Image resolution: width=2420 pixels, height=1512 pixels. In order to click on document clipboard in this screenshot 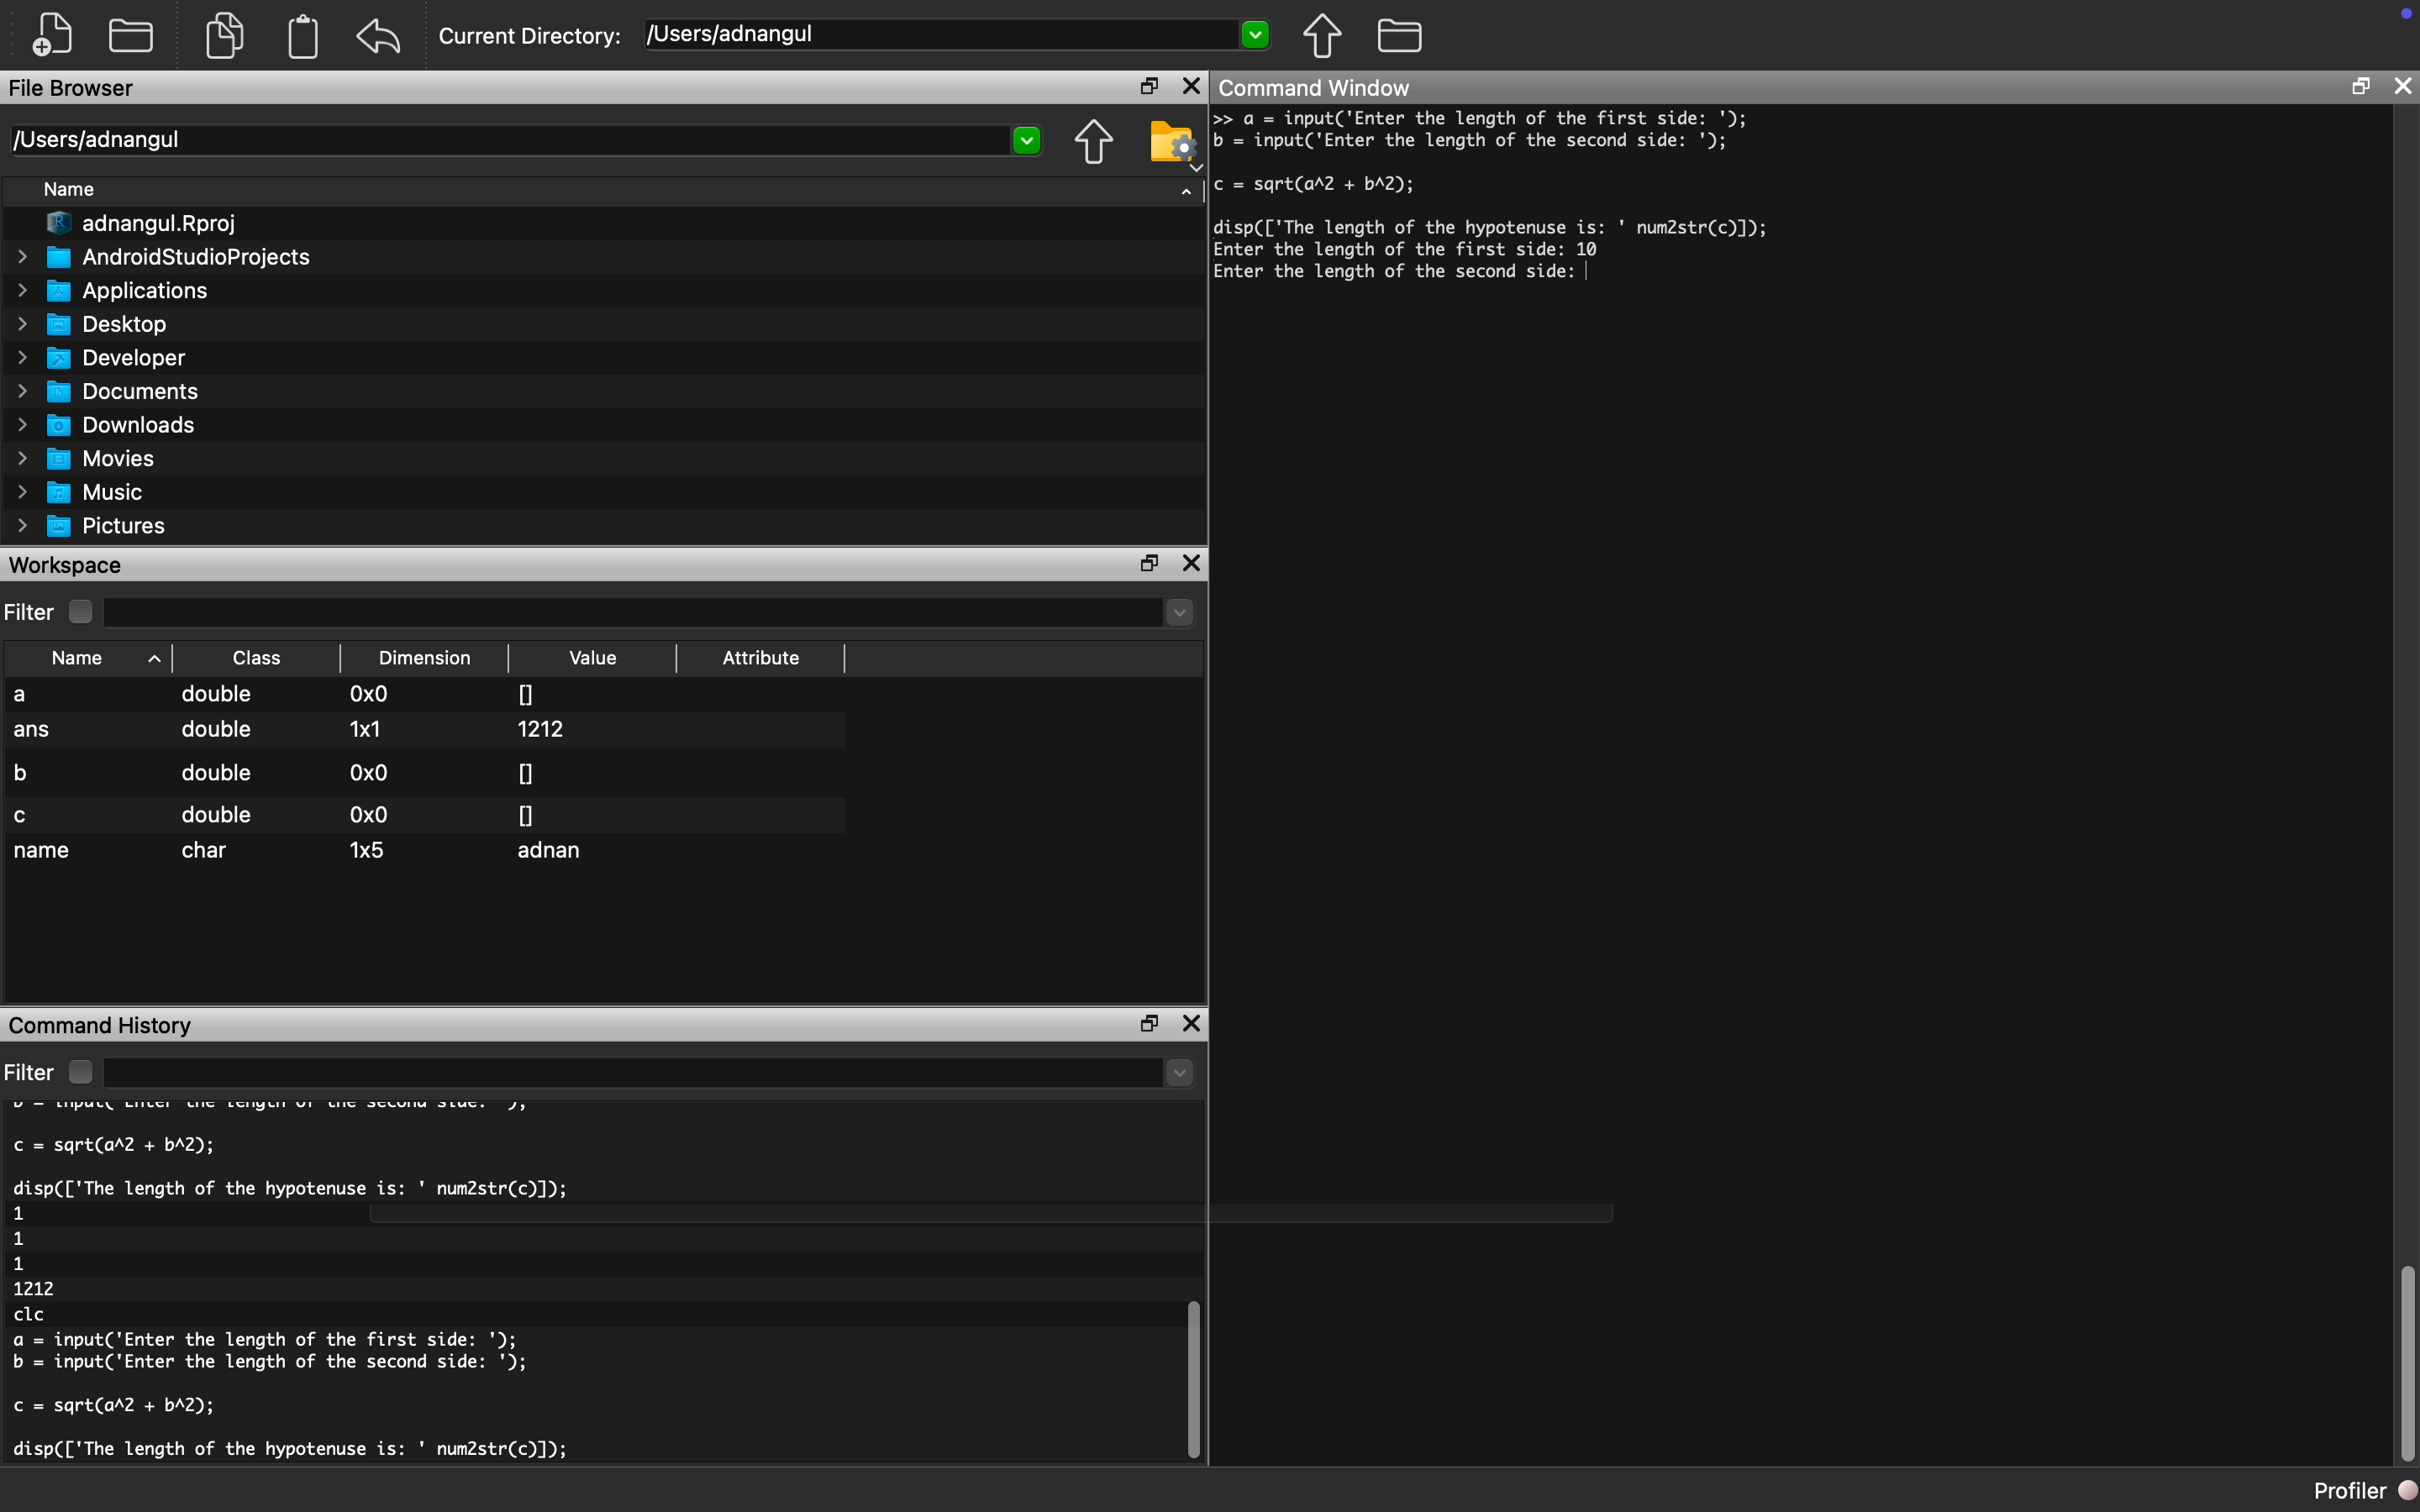, I will do `click(299, 39)`.